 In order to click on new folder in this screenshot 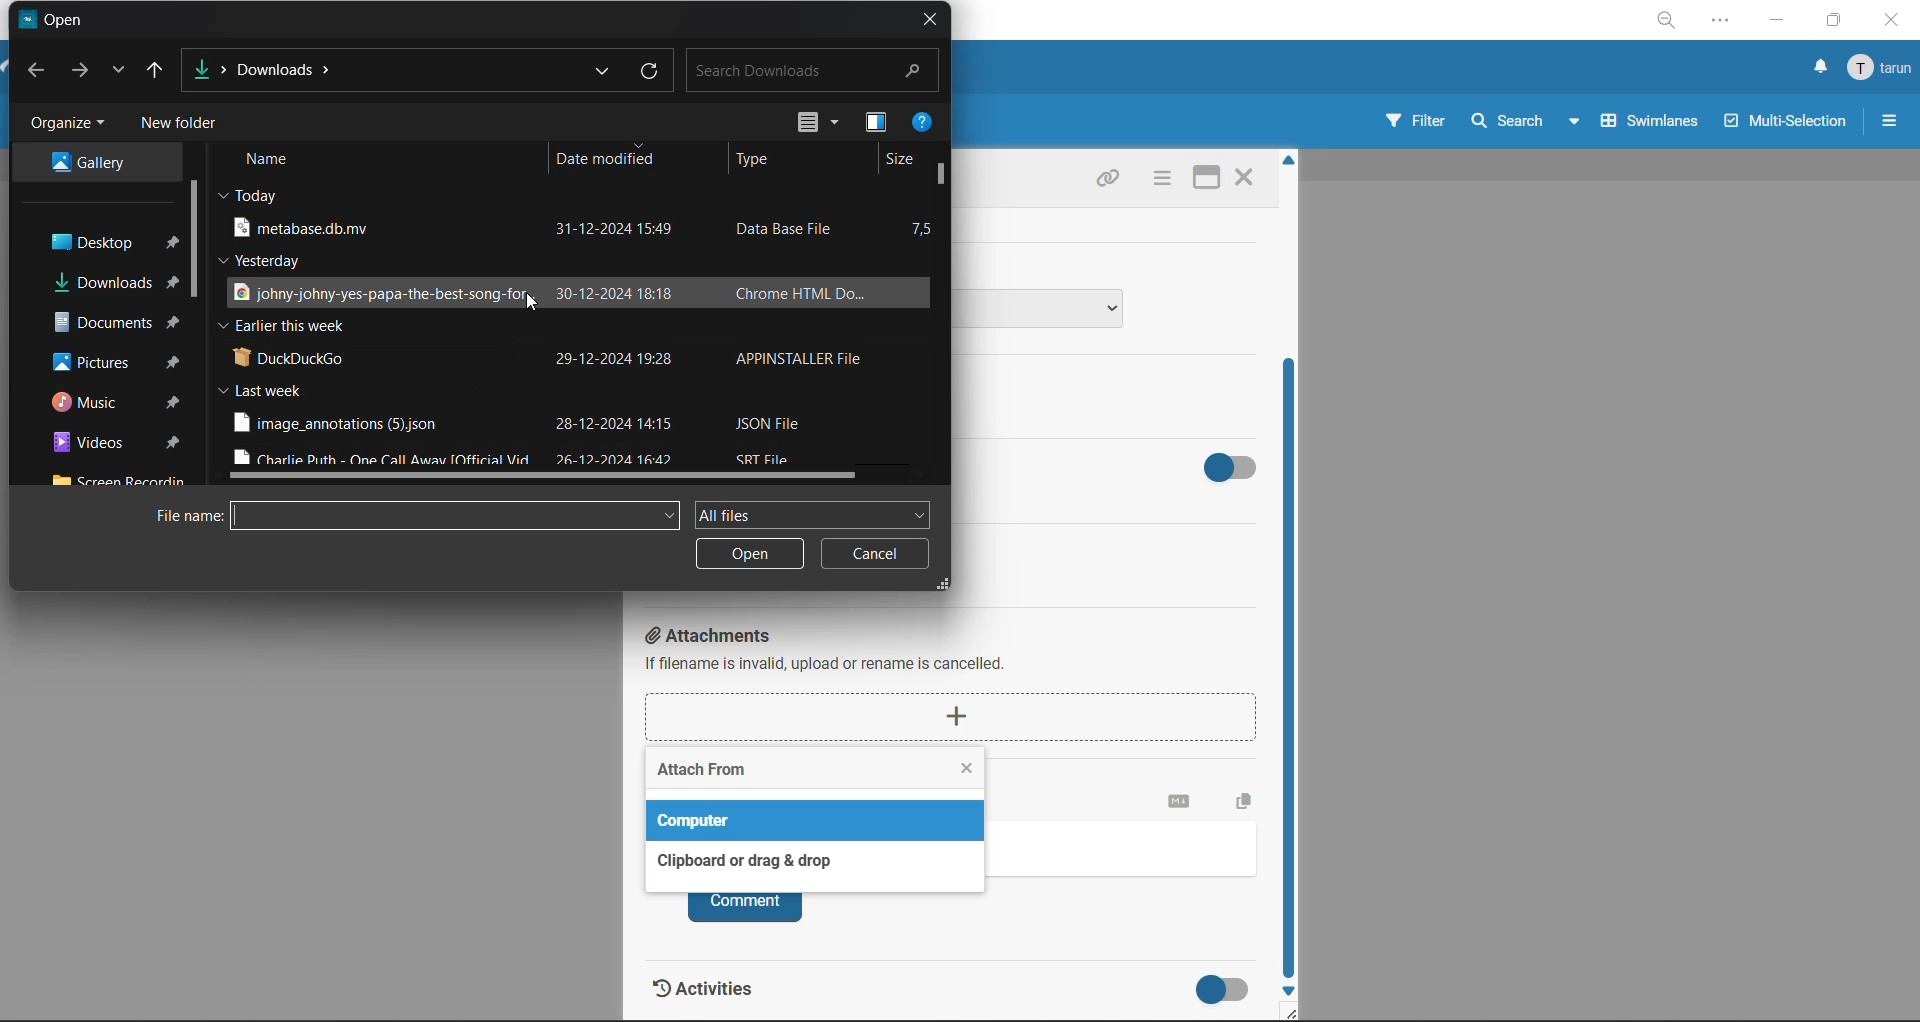, I will do `click(187, 126)`.